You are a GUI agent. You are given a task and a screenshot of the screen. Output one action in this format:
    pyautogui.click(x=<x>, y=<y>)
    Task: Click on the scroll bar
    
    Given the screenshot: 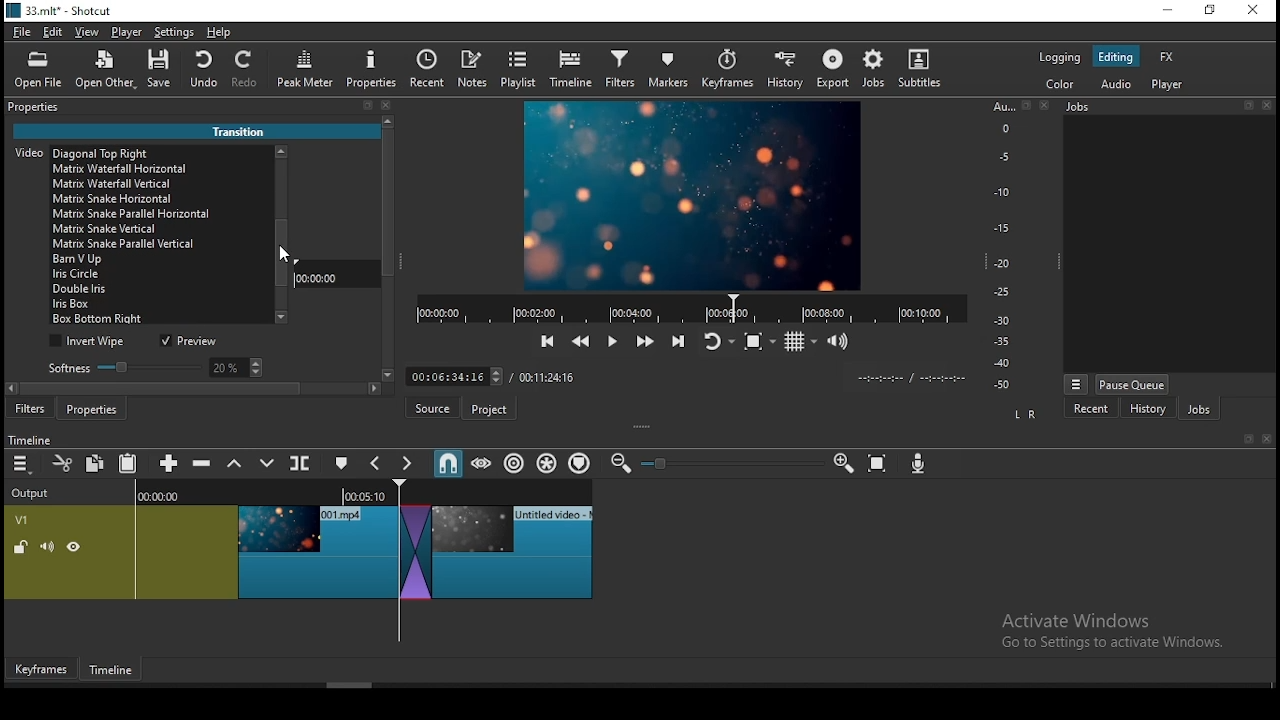 What is the action you would take?
    pyautogui.click(x=201, y=391)
    